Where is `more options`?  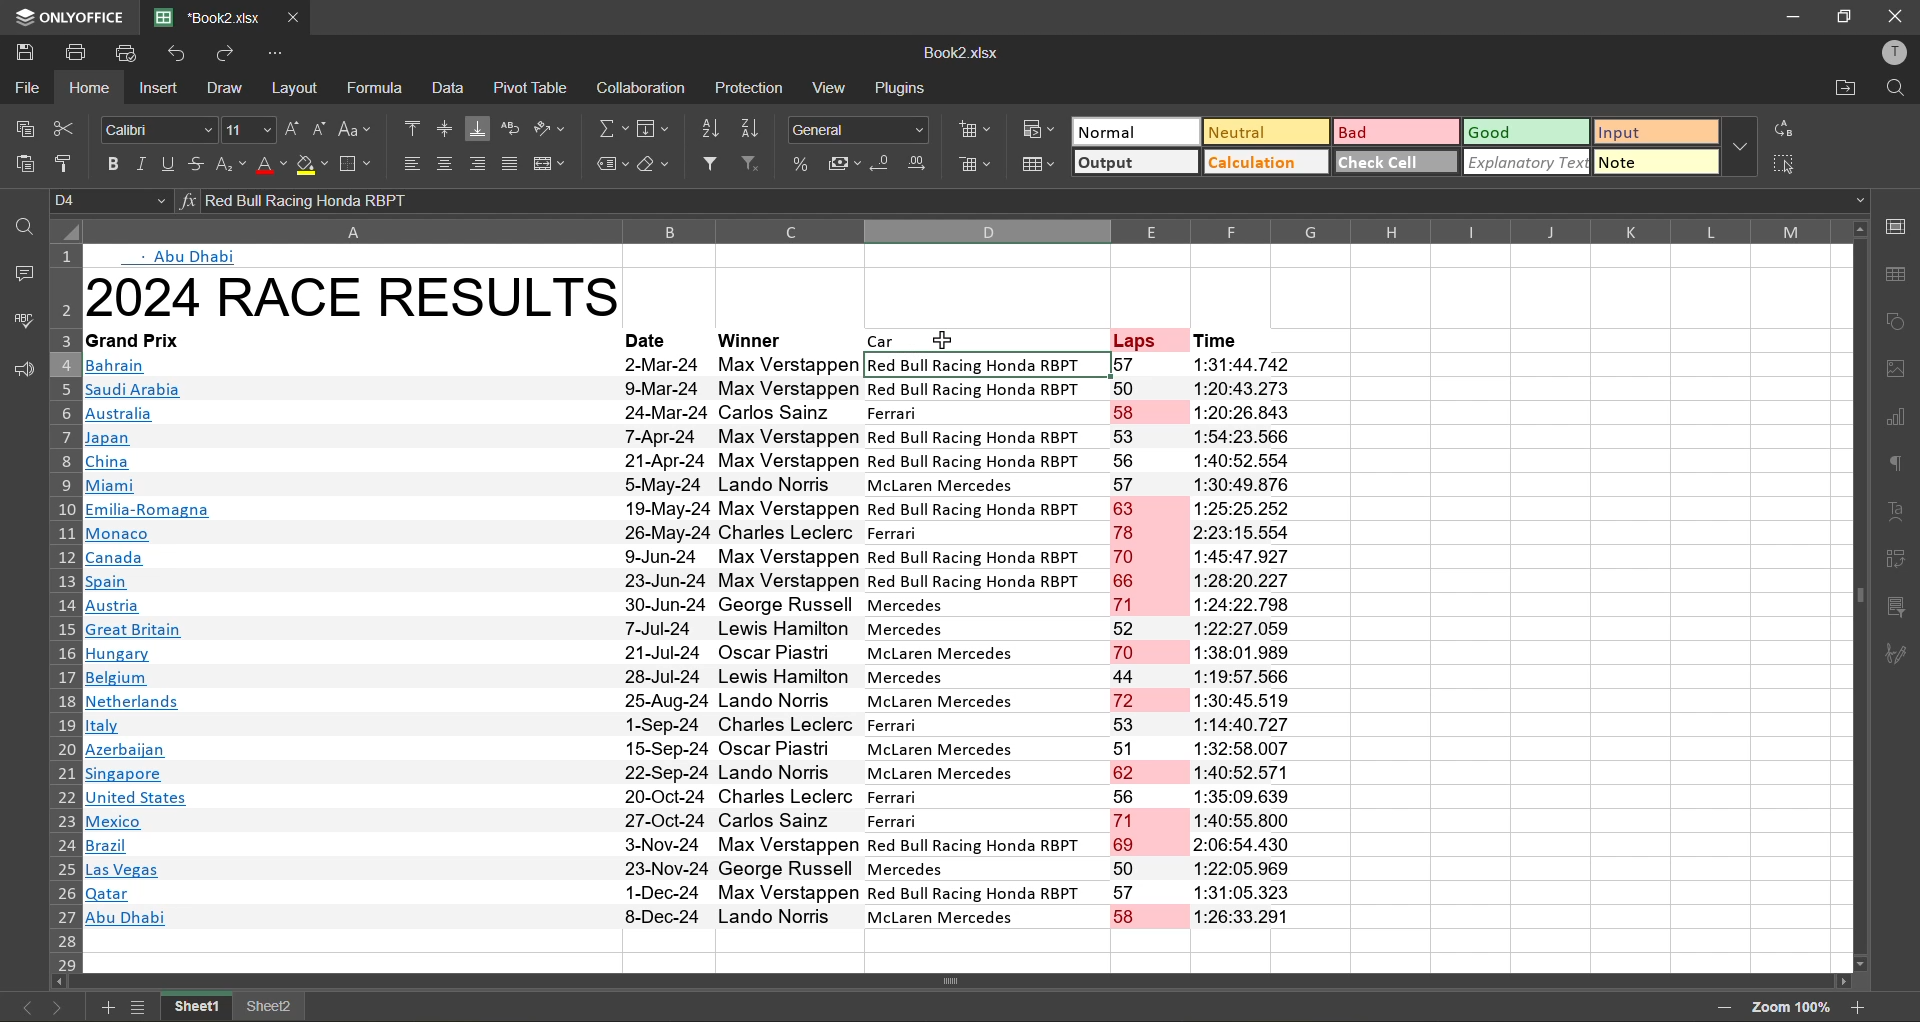
more options is located at coordinates (1744, 145).